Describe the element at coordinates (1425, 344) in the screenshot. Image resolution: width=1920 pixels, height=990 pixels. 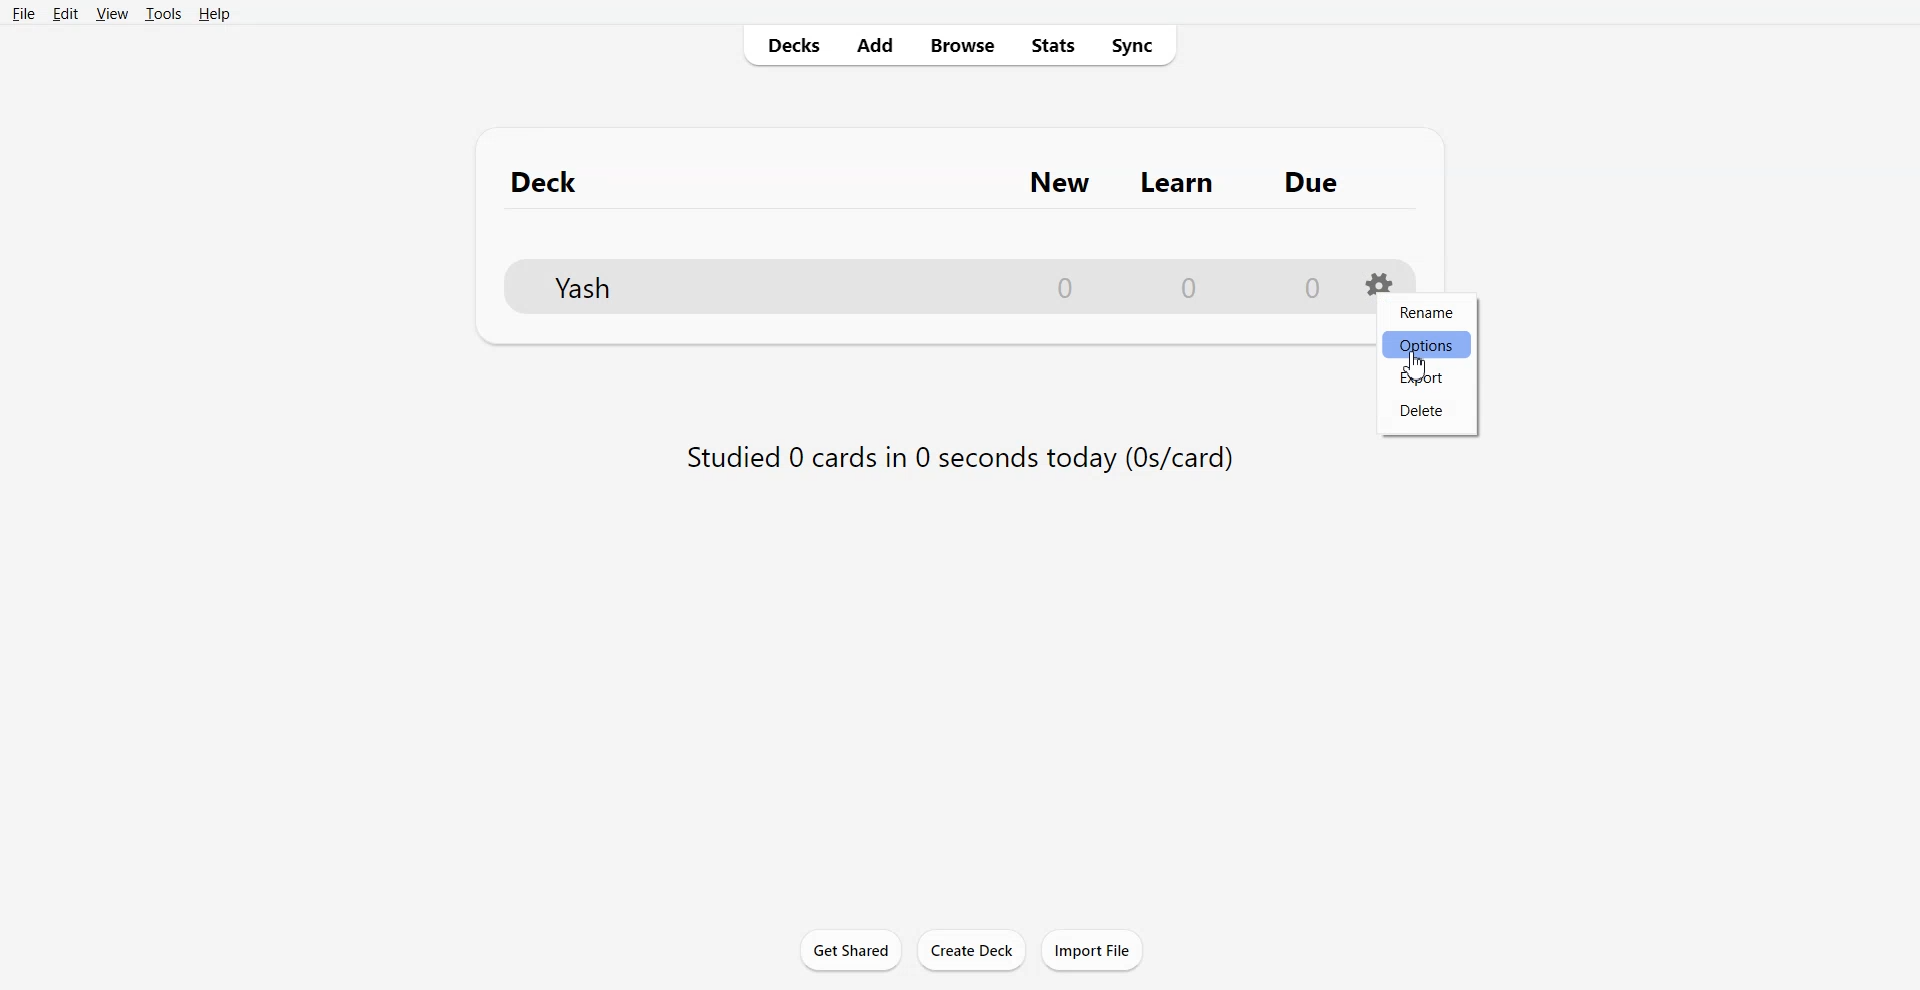
I see `Option` at that location.